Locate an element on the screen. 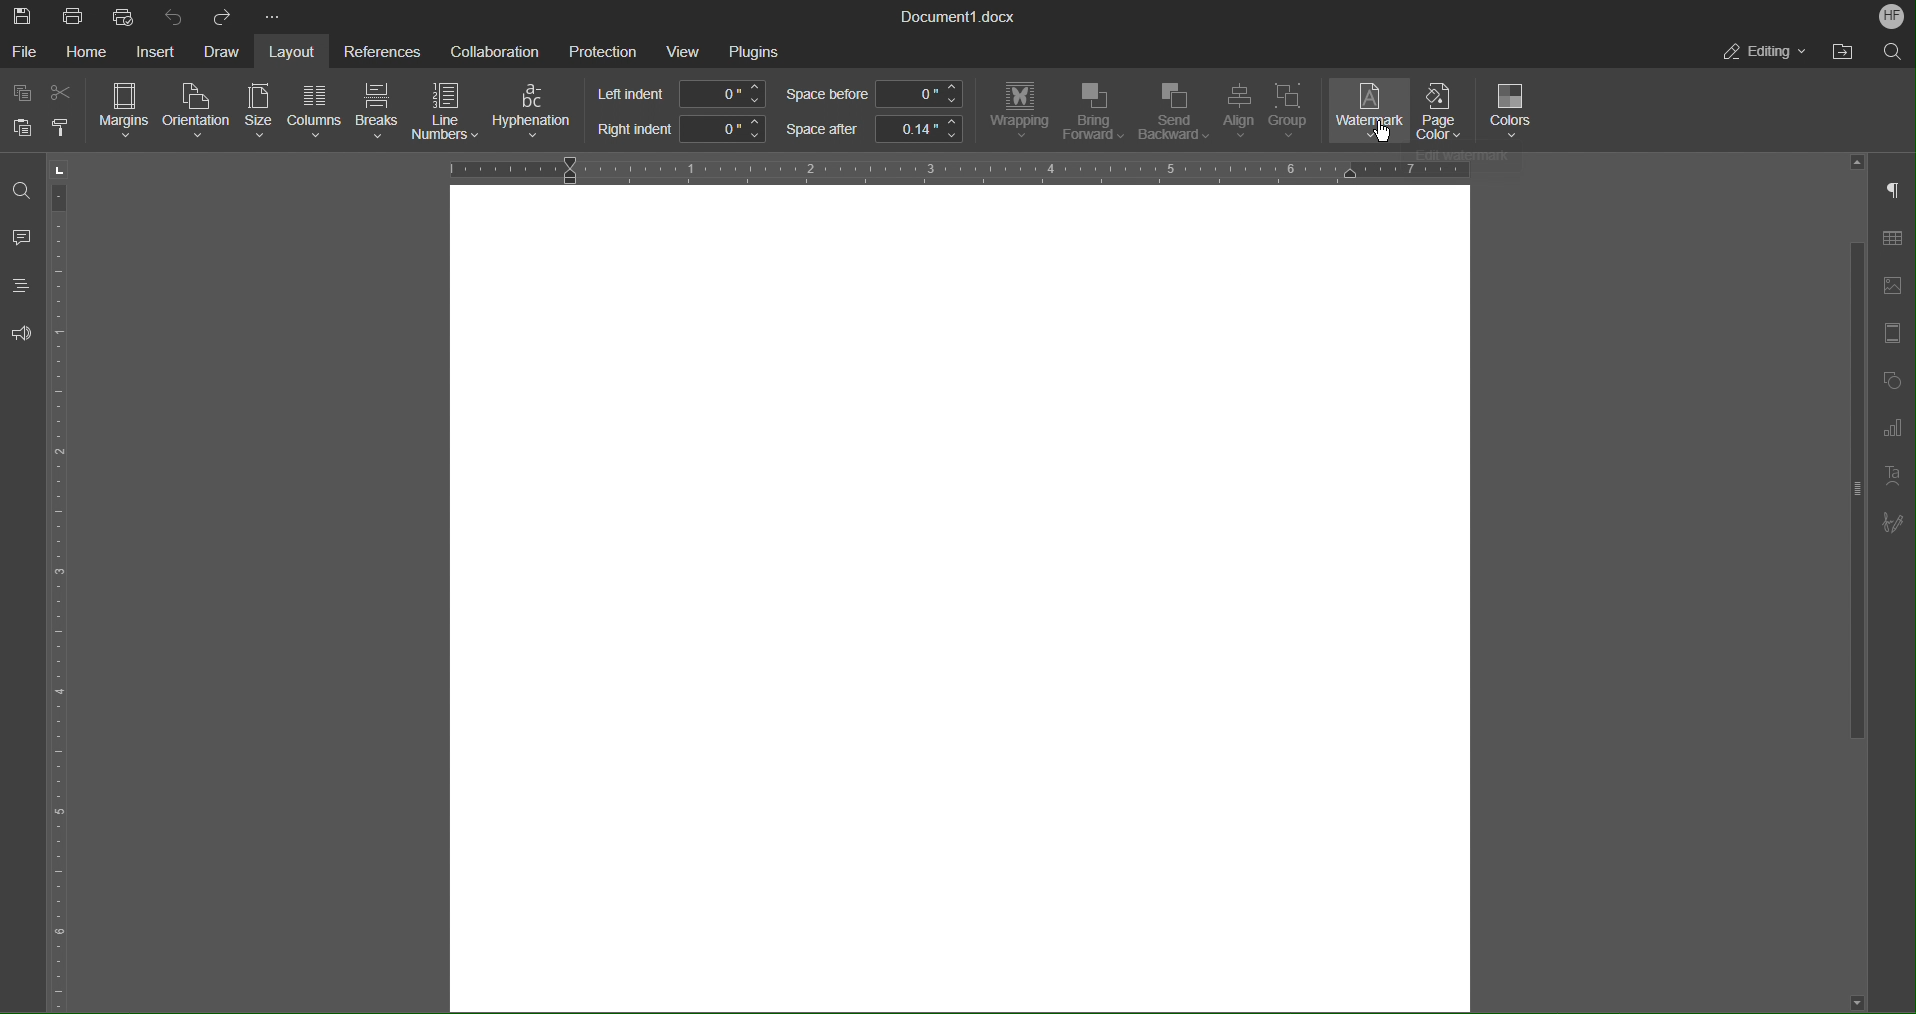 This screenshot has width=1916, height=1014. Size is located at coordinates (256, 112).